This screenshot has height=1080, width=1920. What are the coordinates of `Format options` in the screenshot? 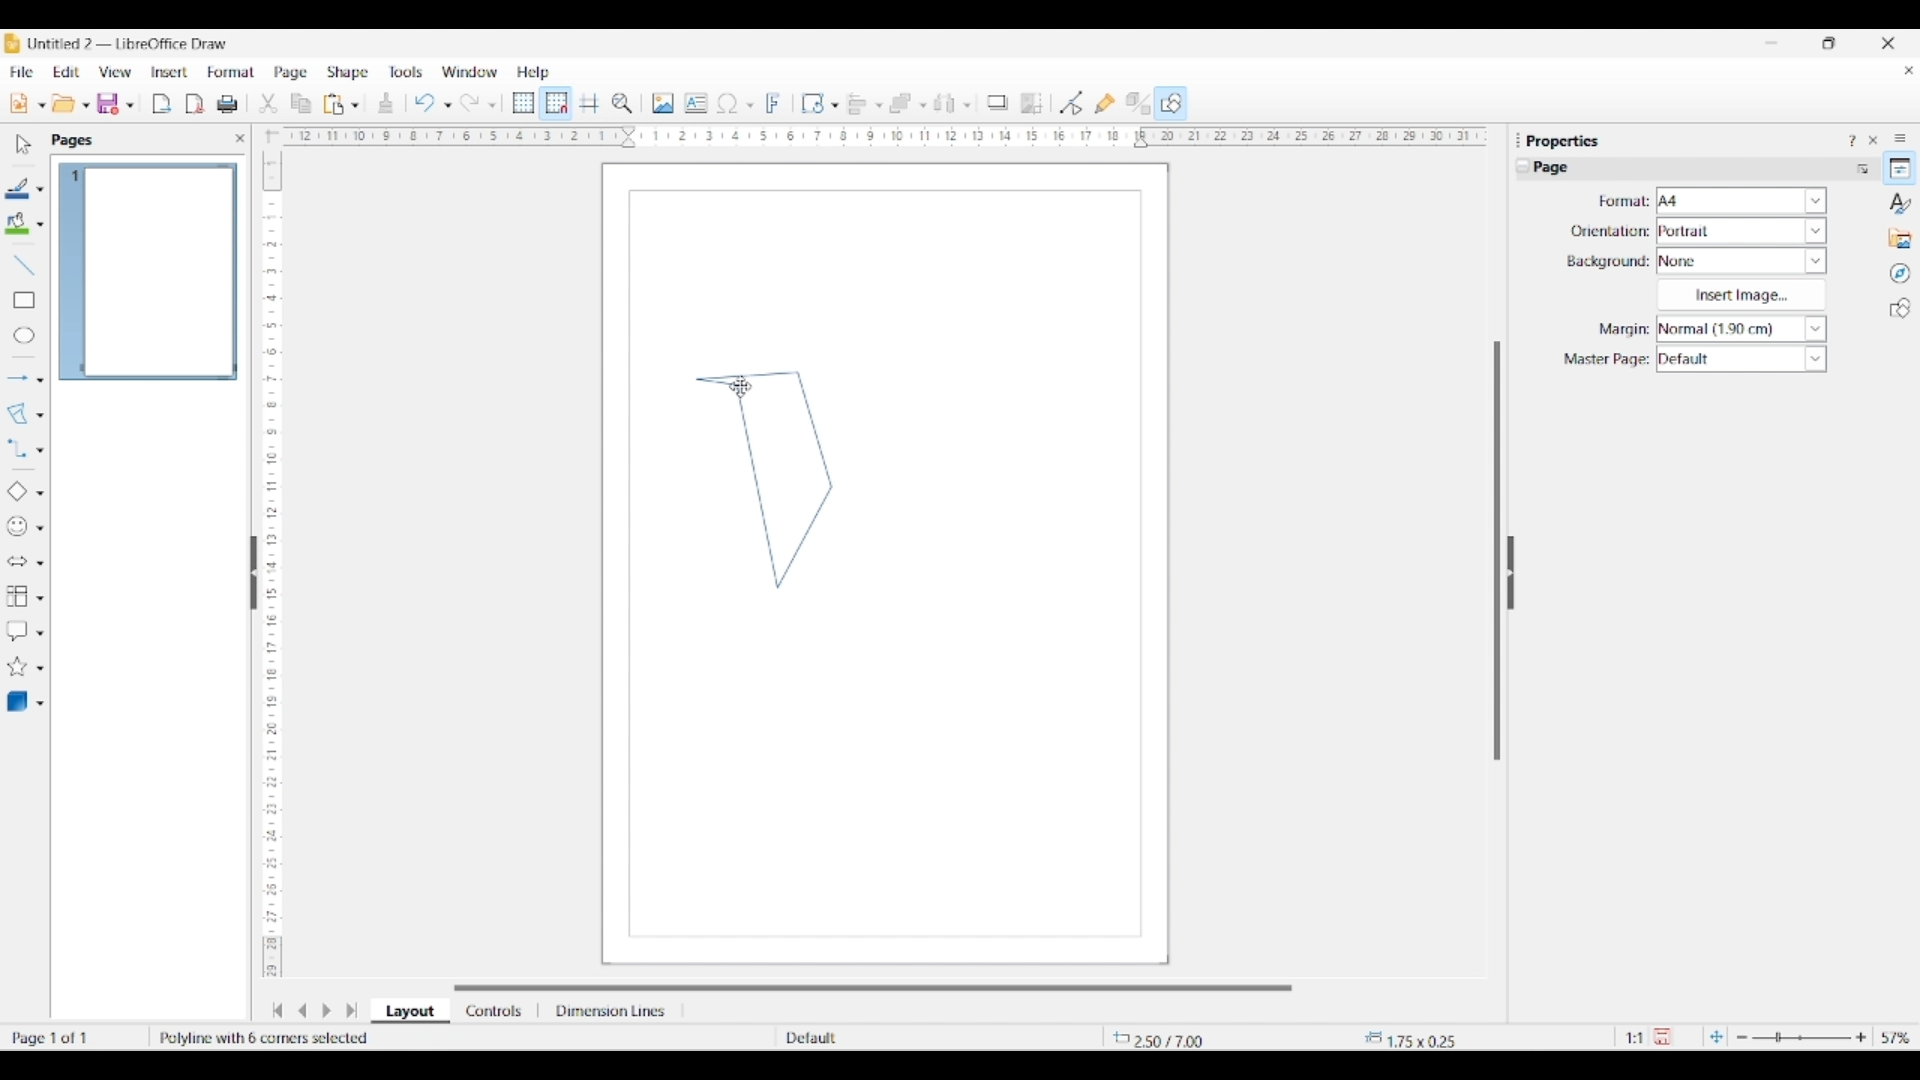 It's located at (1742, 200).